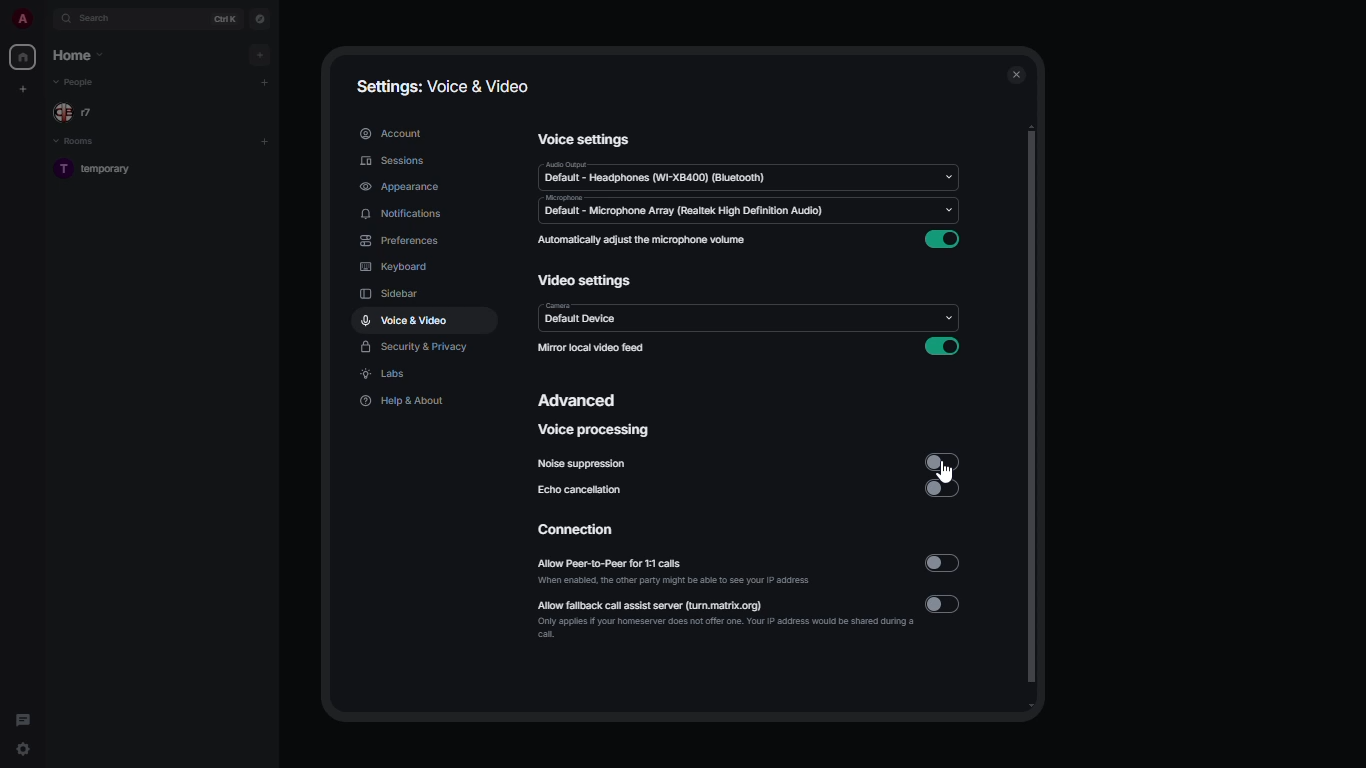 The width and height of the screenshot is (1366, 768). I want to click on cursor, so click(953, 471).